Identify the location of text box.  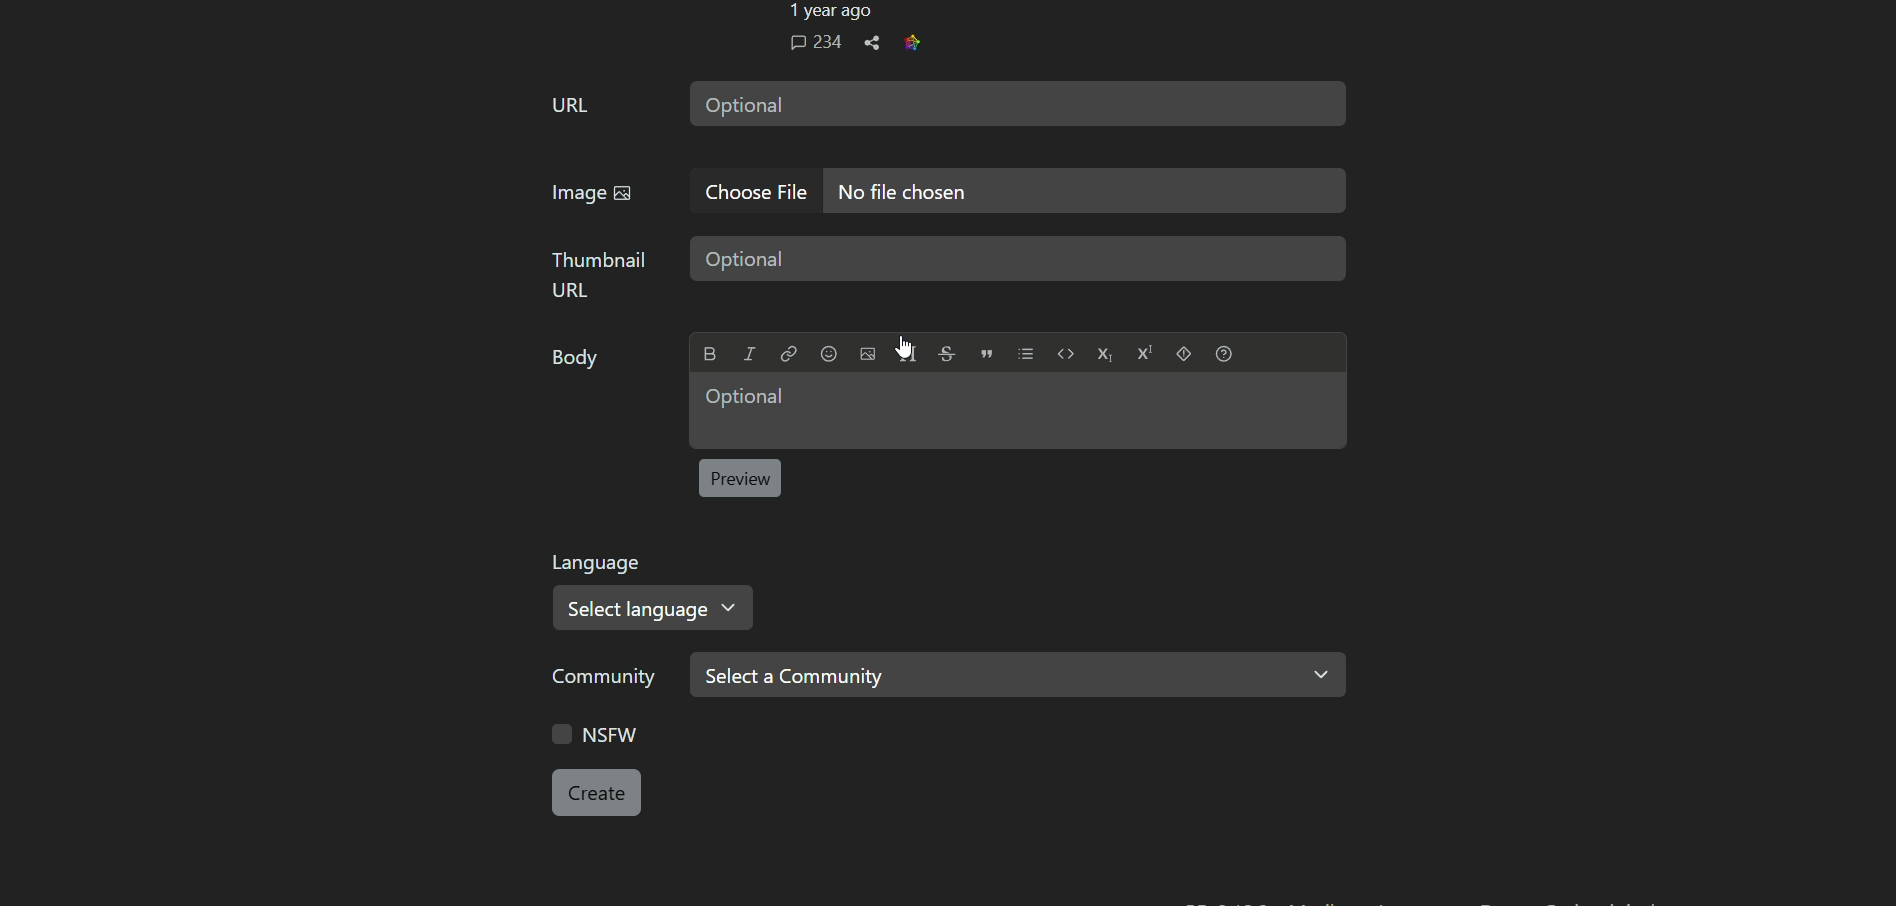
(1083, 192).